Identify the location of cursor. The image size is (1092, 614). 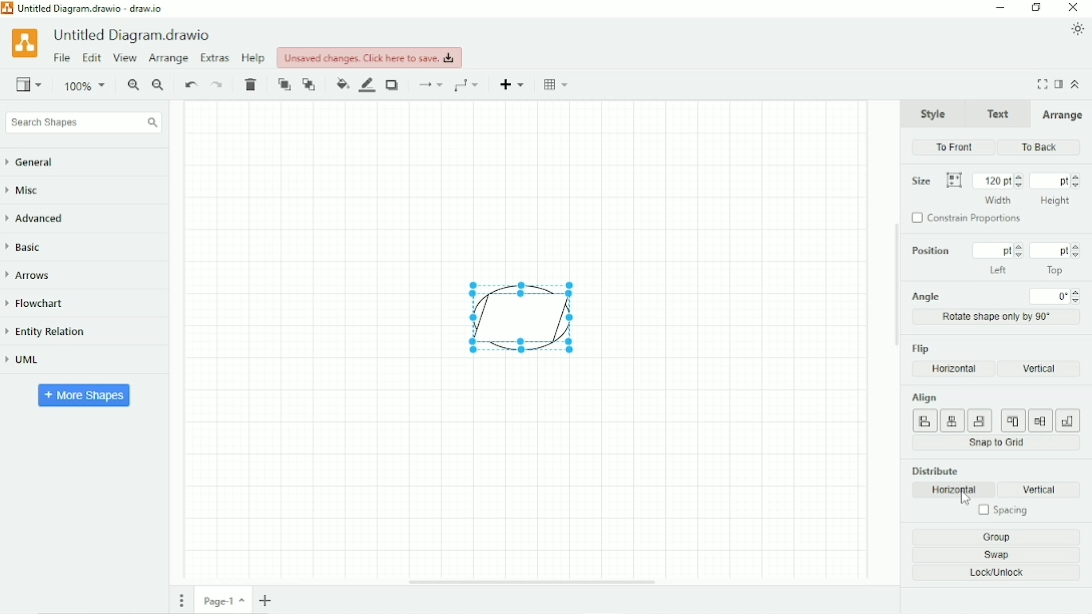
(964, 500).